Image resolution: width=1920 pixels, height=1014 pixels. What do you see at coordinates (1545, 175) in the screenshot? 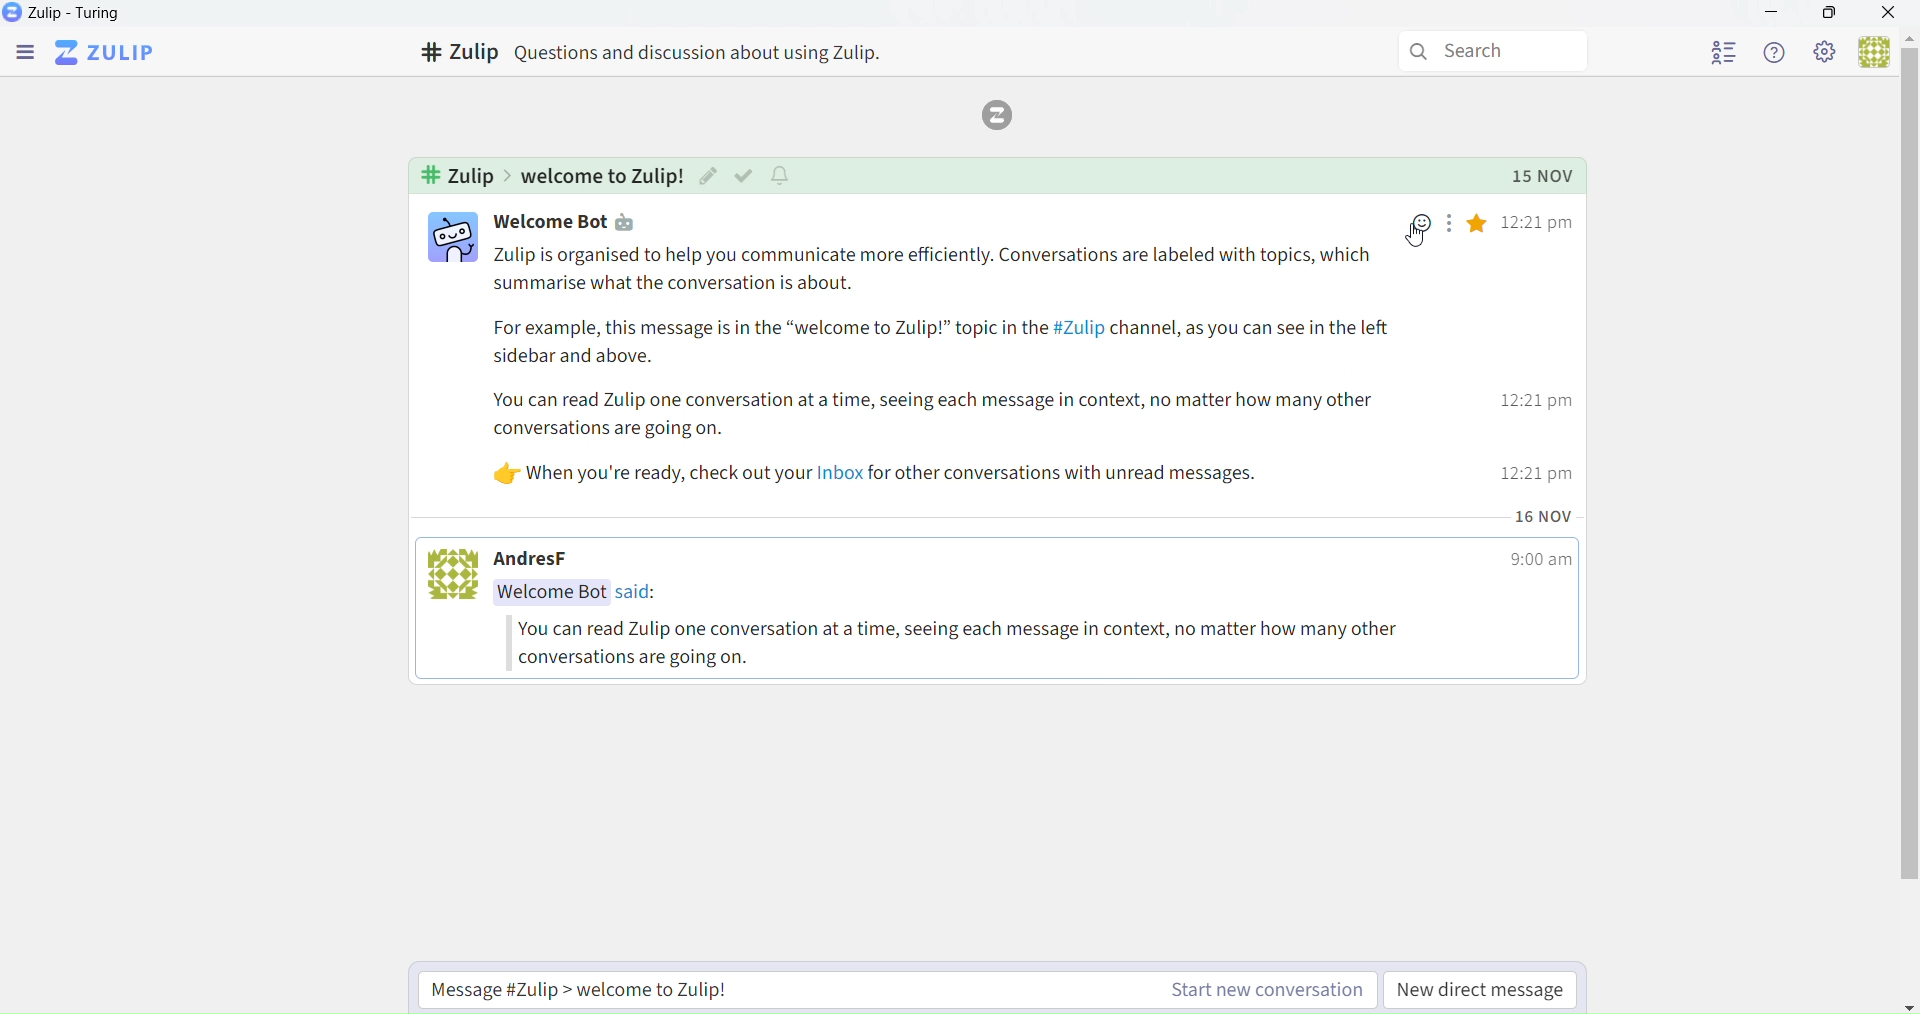
I see `date` at bounding box center [1545, 175].